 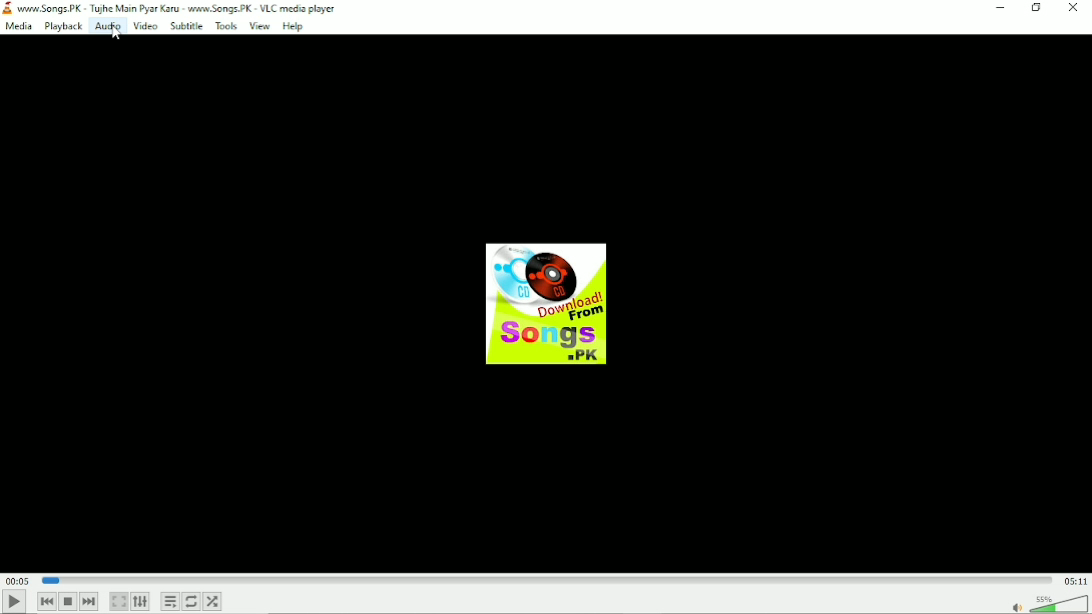 I want to click on Previous, so click(x=46, y=600).